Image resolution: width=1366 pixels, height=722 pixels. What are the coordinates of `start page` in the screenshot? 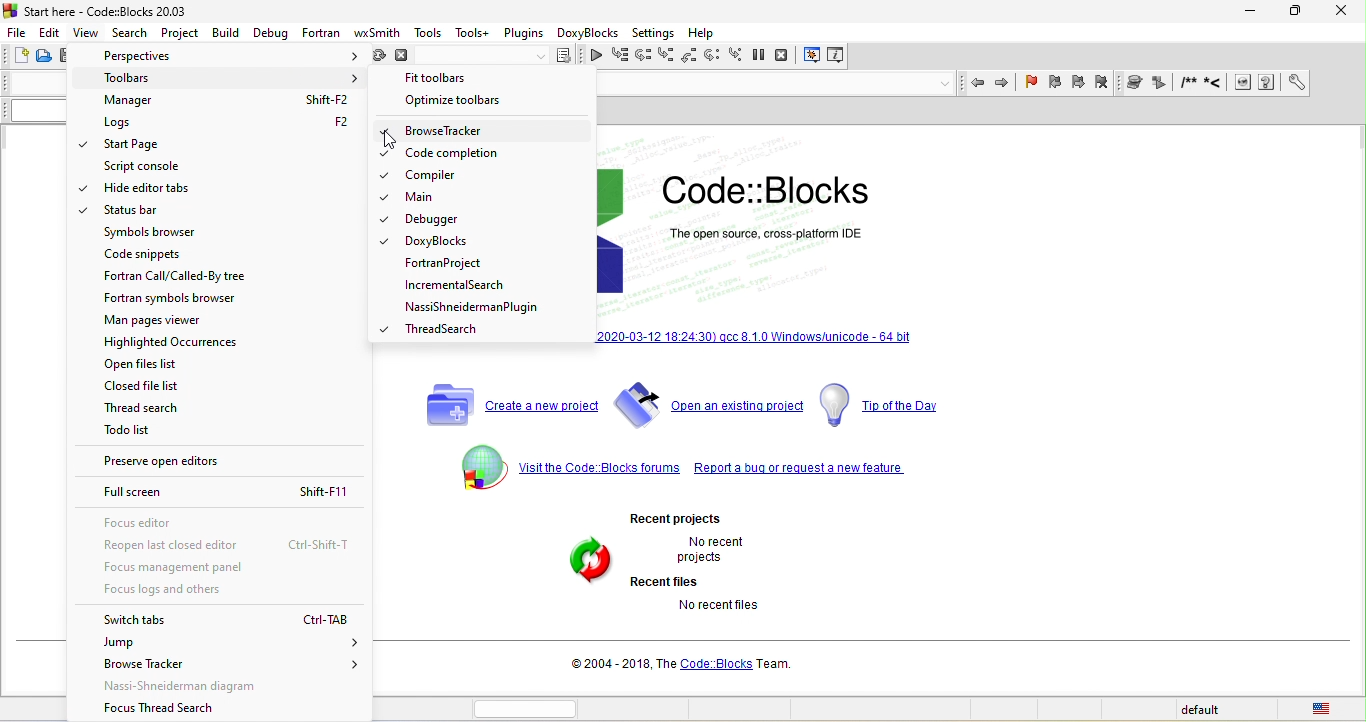 It's located at (158, 146).